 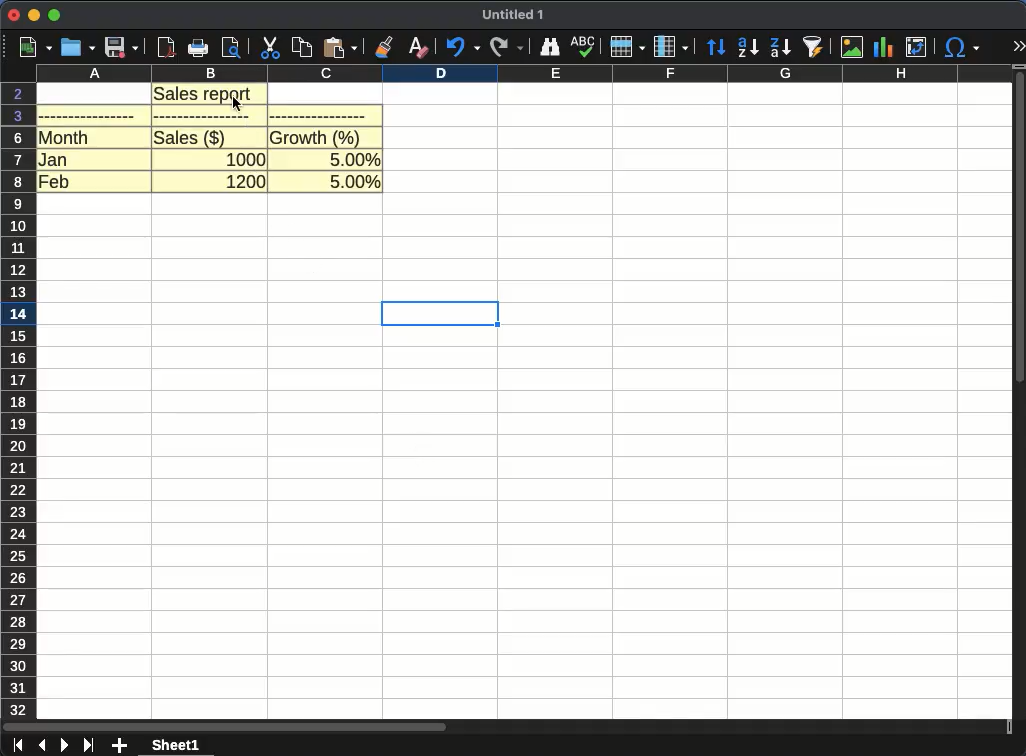 What do you see at coordinates (461, 47) in the screenshot?
I see `undo` at bounding box center [461, 47].